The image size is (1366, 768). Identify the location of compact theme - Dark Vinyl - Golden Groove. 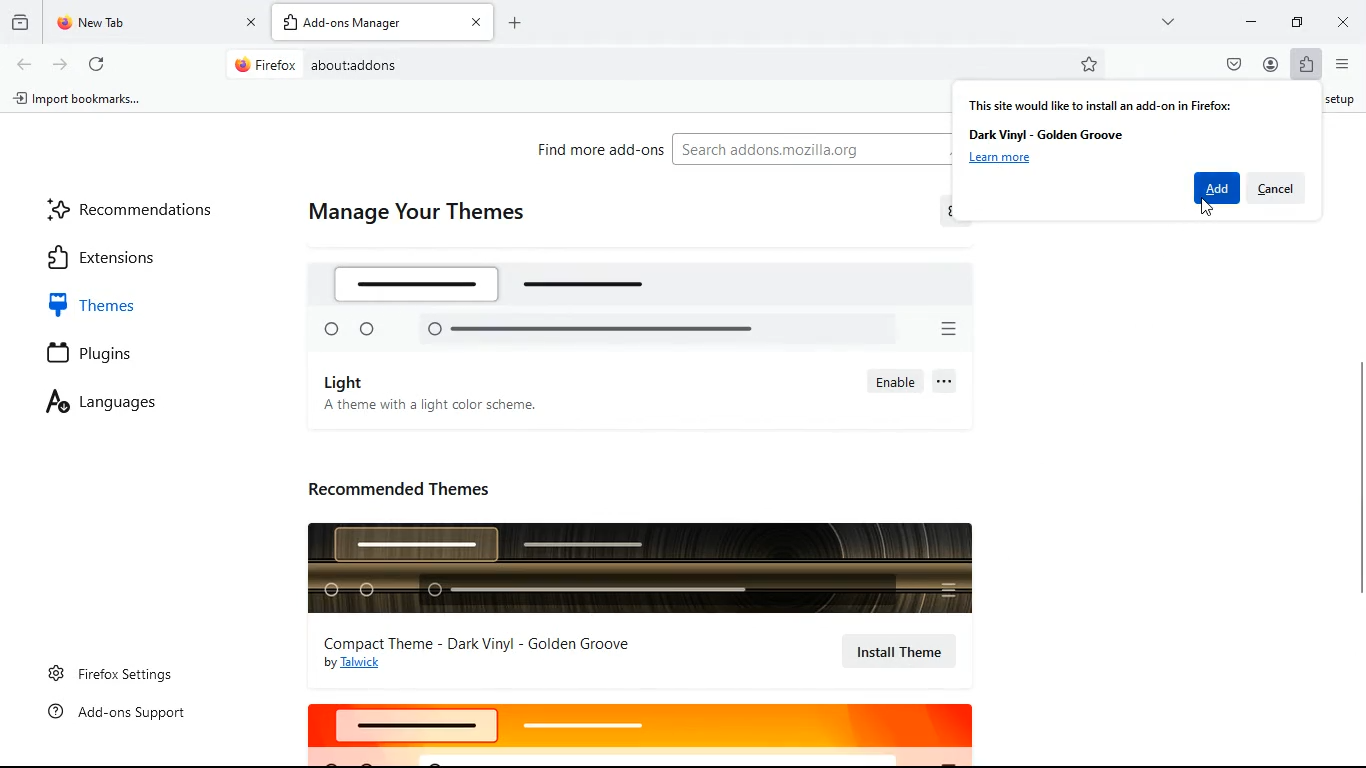
(482, 643).